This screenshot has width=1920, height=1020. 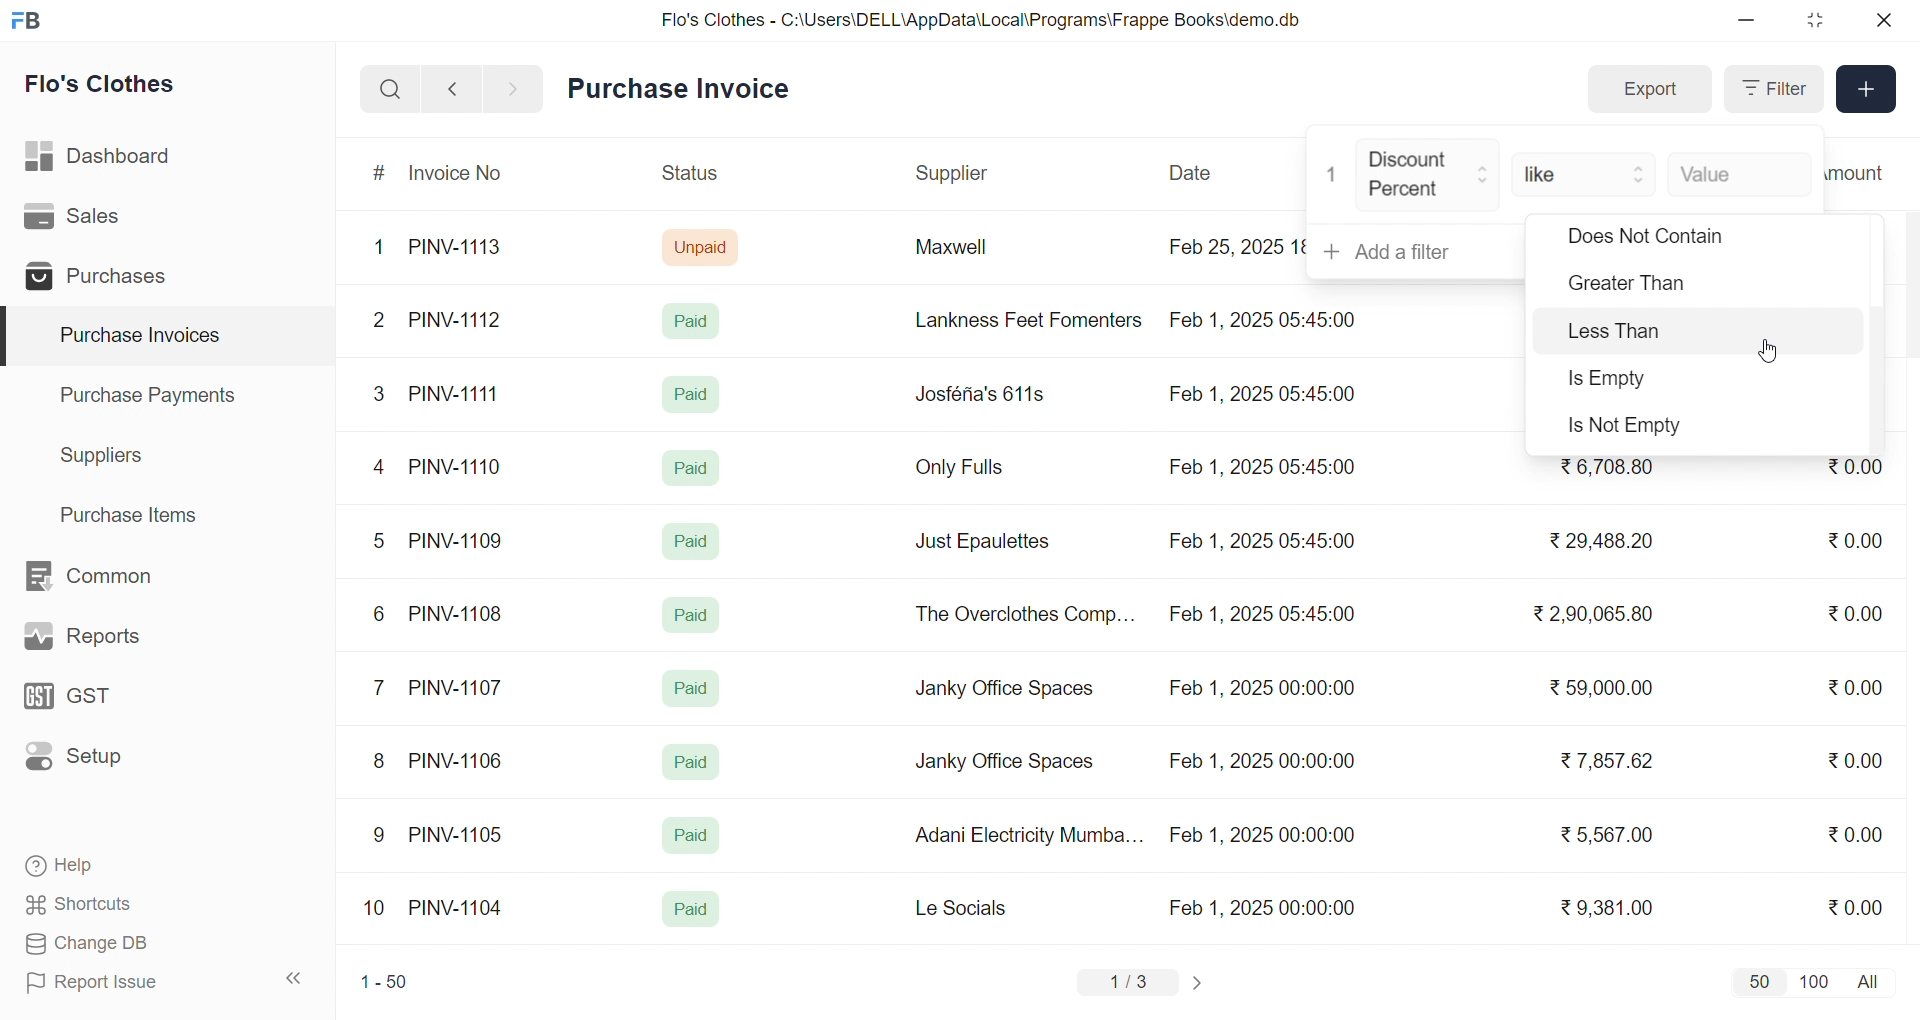 What do you see at coordinates (1006, 690) in the screenshot?
I see `Janky Office Spaces` at bounding box center [1006, 690].